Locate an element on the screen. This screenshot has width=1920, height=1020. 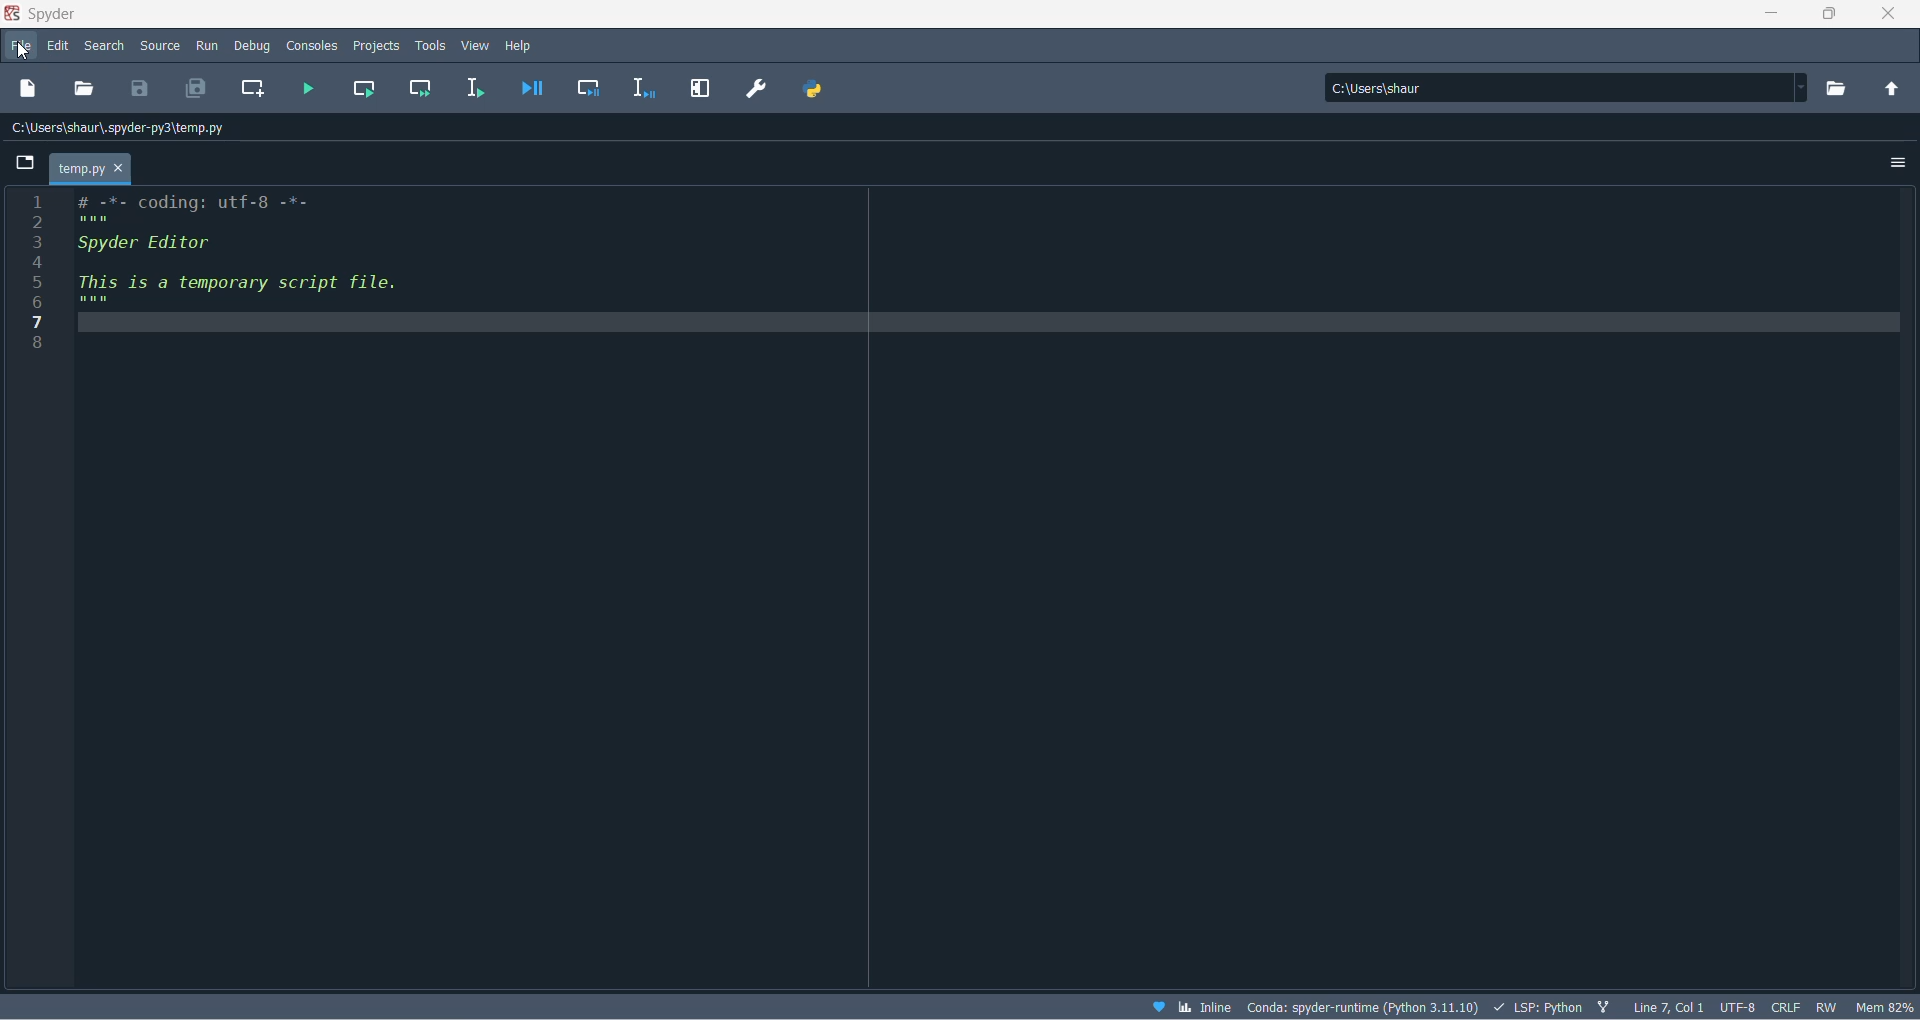
file permission is located at coordinates (1826, 1007).